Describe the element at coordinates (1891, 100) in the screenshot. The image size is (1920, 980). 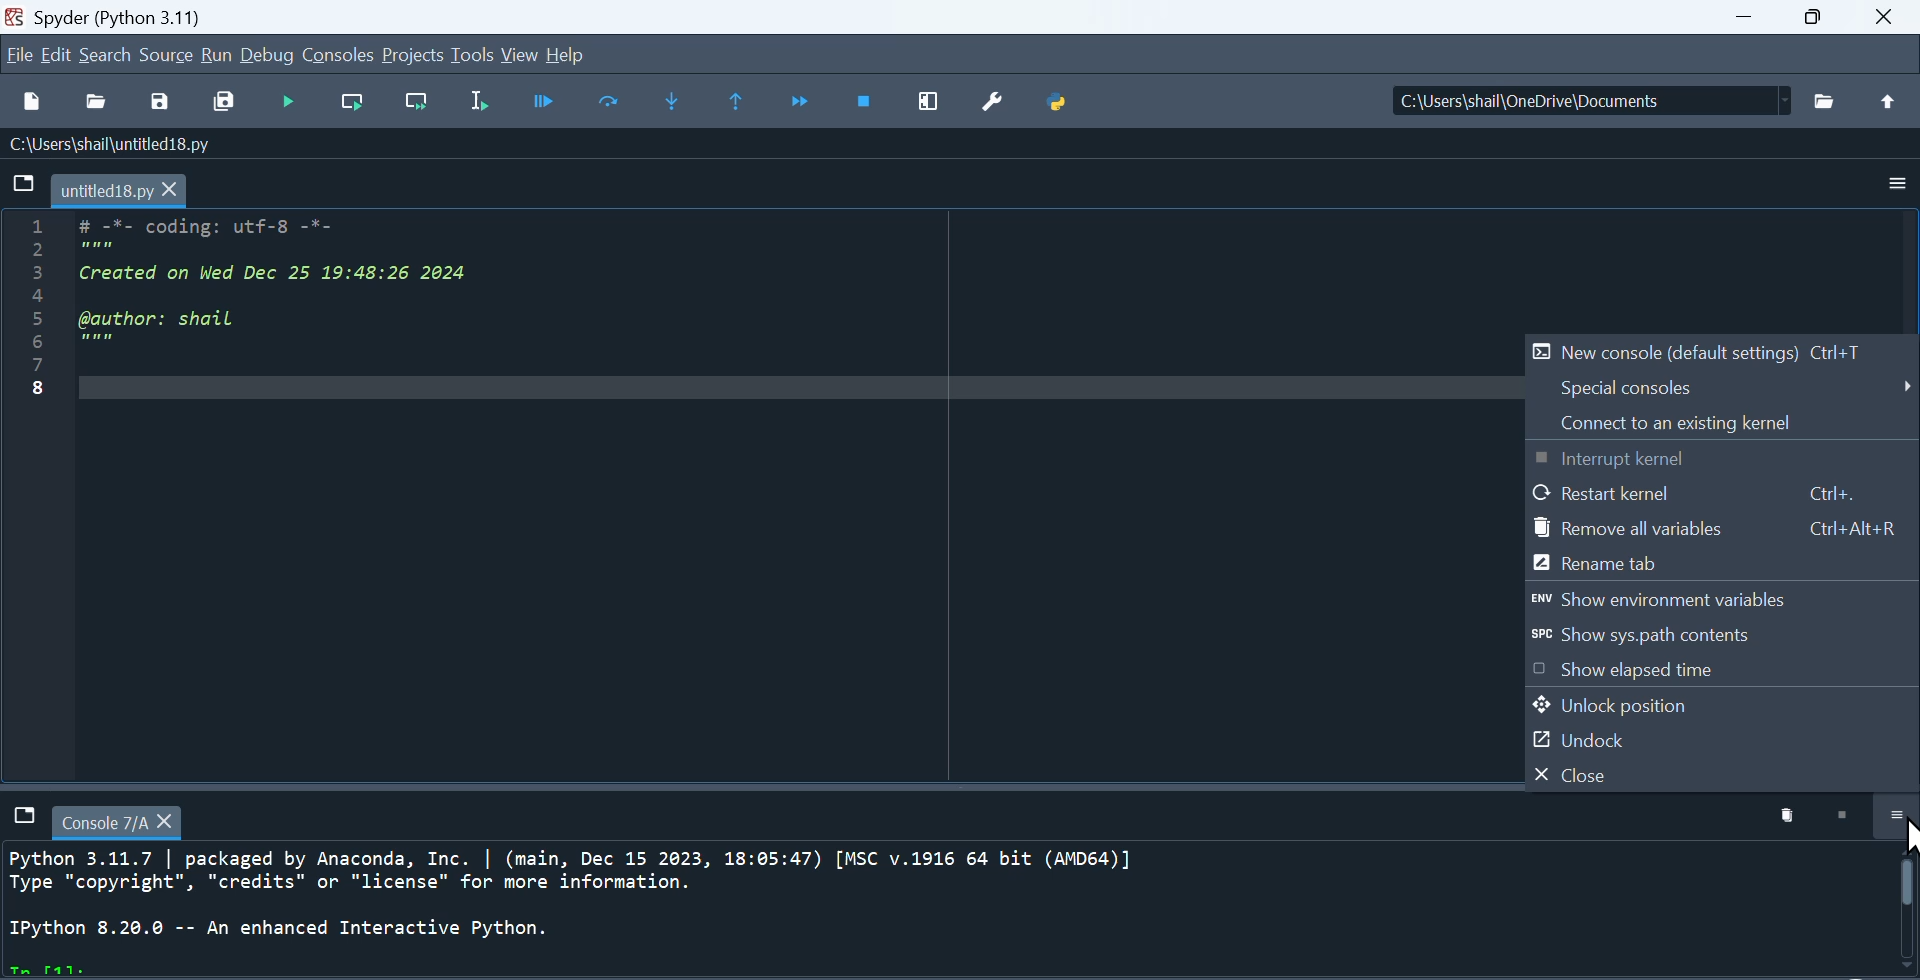
I see `open parent directory` at that location.